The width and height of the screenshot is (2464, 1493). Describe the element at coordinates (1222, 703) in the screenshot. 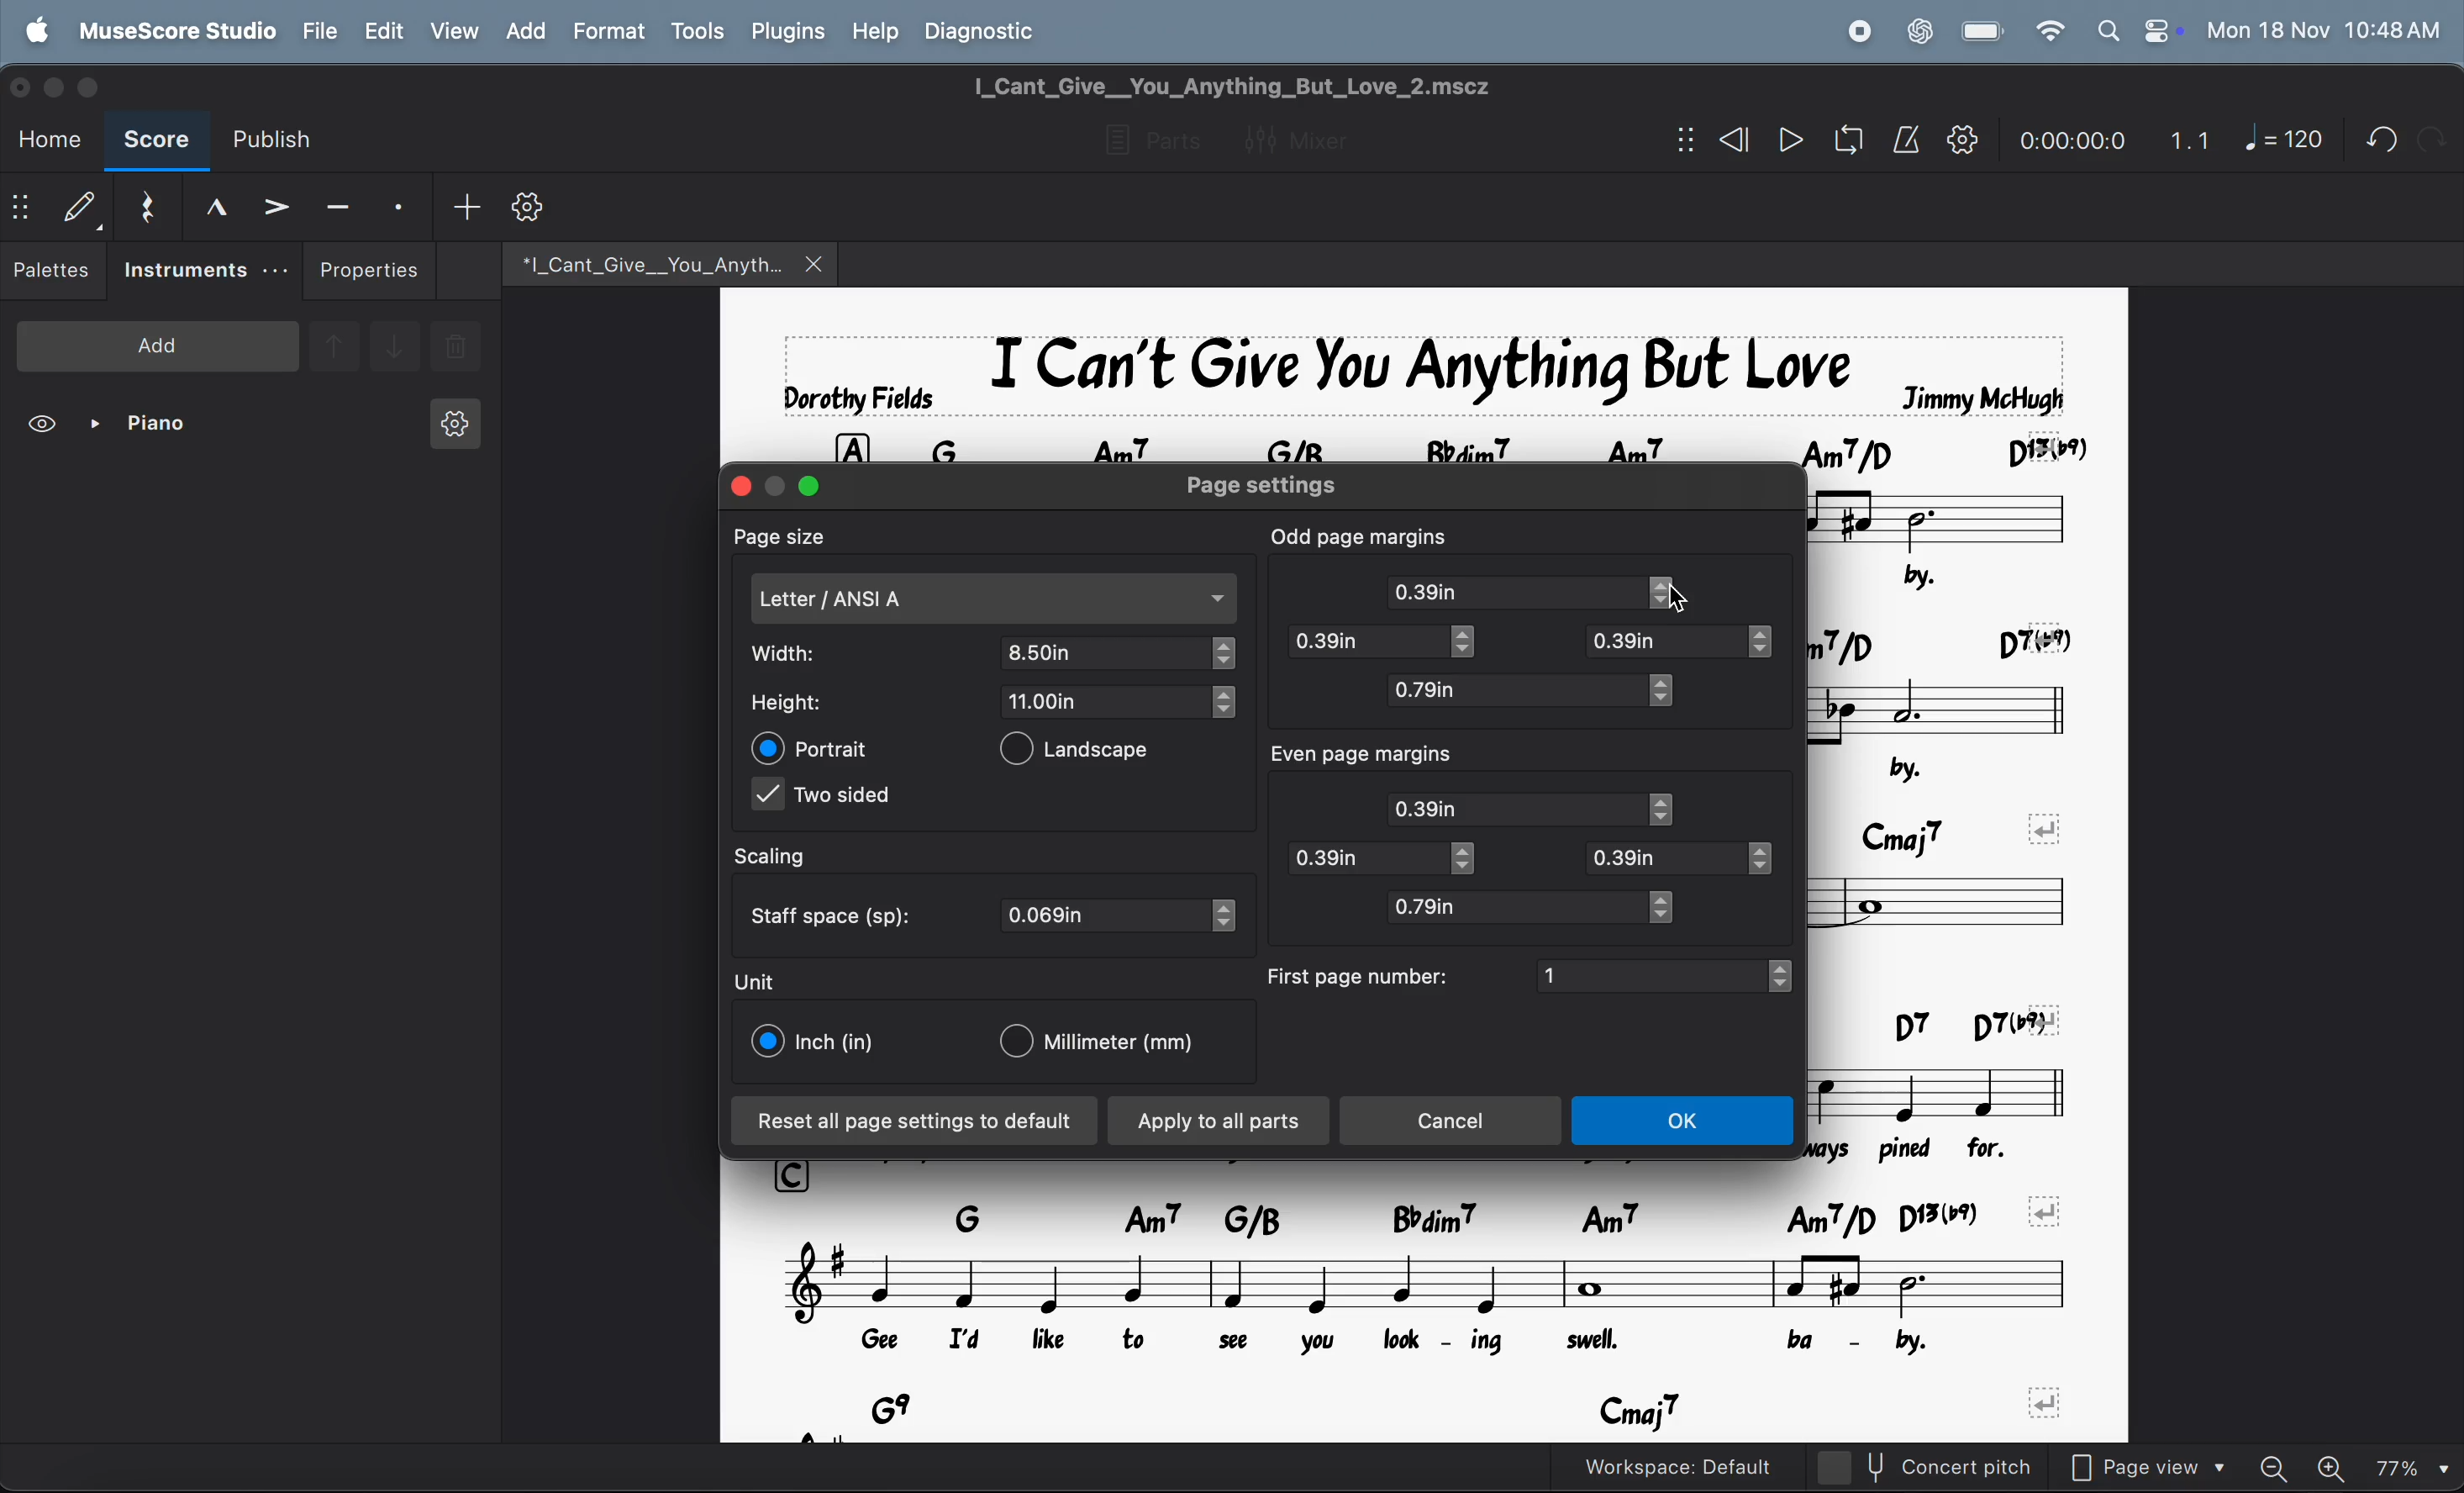

I see `toggle` at that location.